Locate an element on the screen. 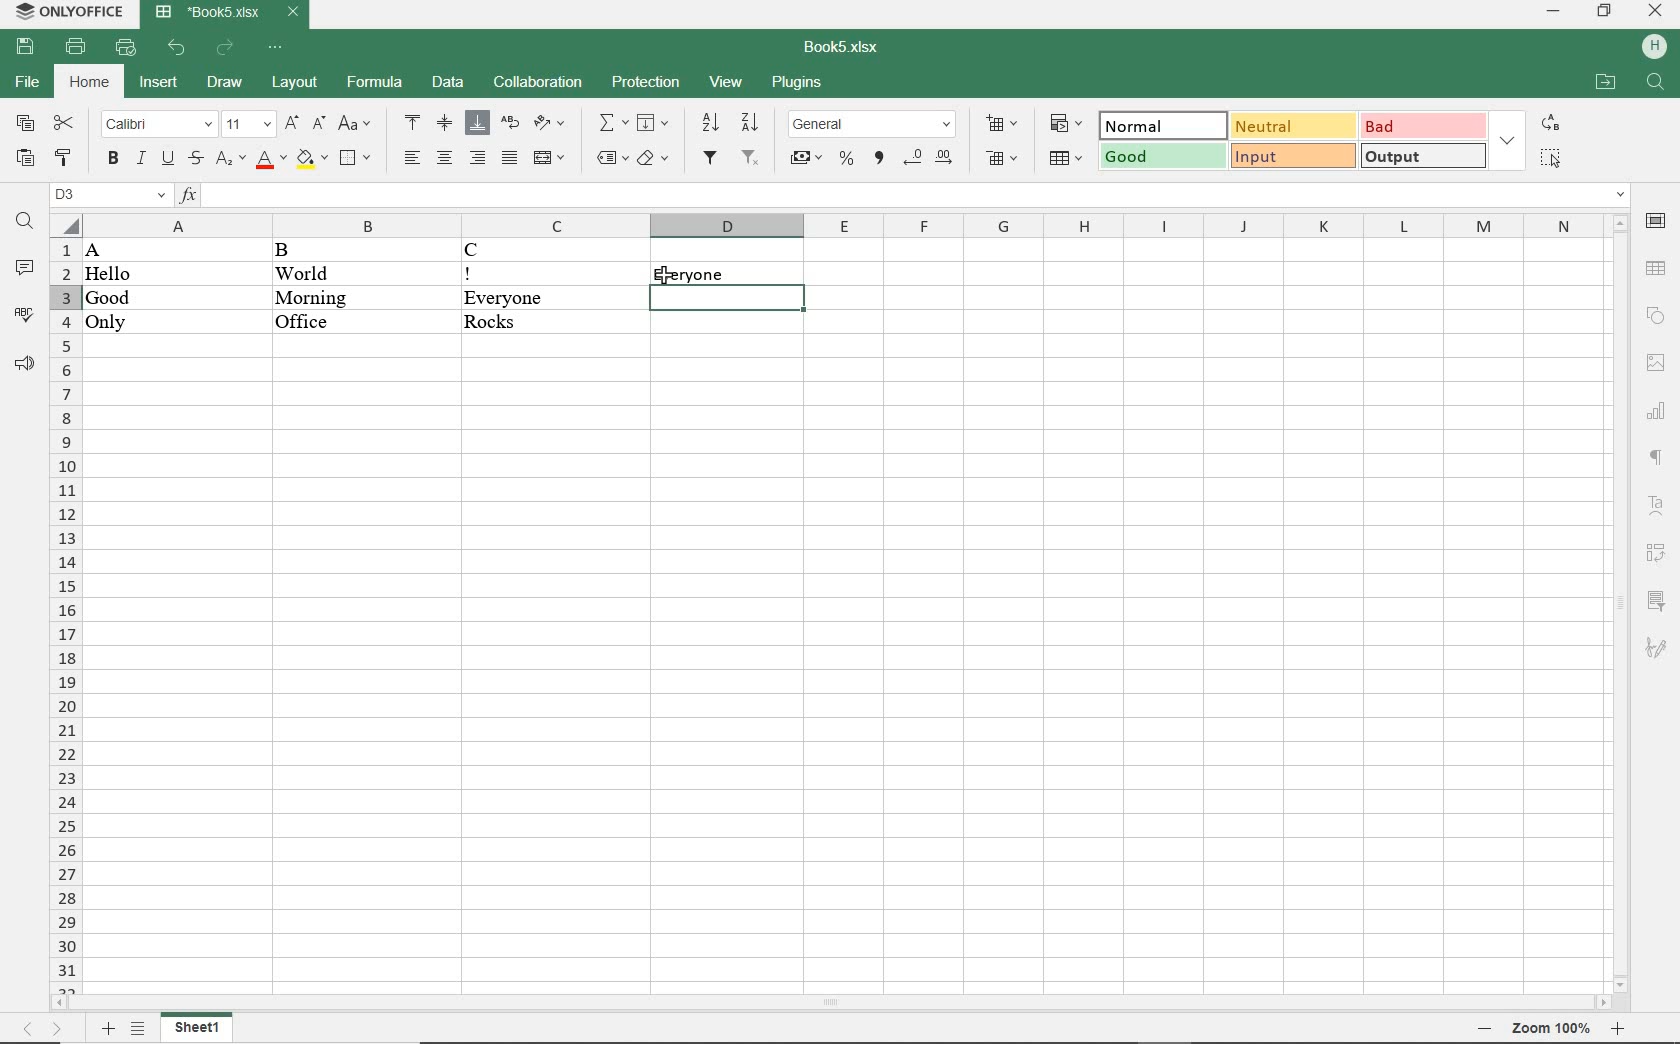 This screenshot has width=1680, height=1044. change decimal is located at coordinates (931, 158).